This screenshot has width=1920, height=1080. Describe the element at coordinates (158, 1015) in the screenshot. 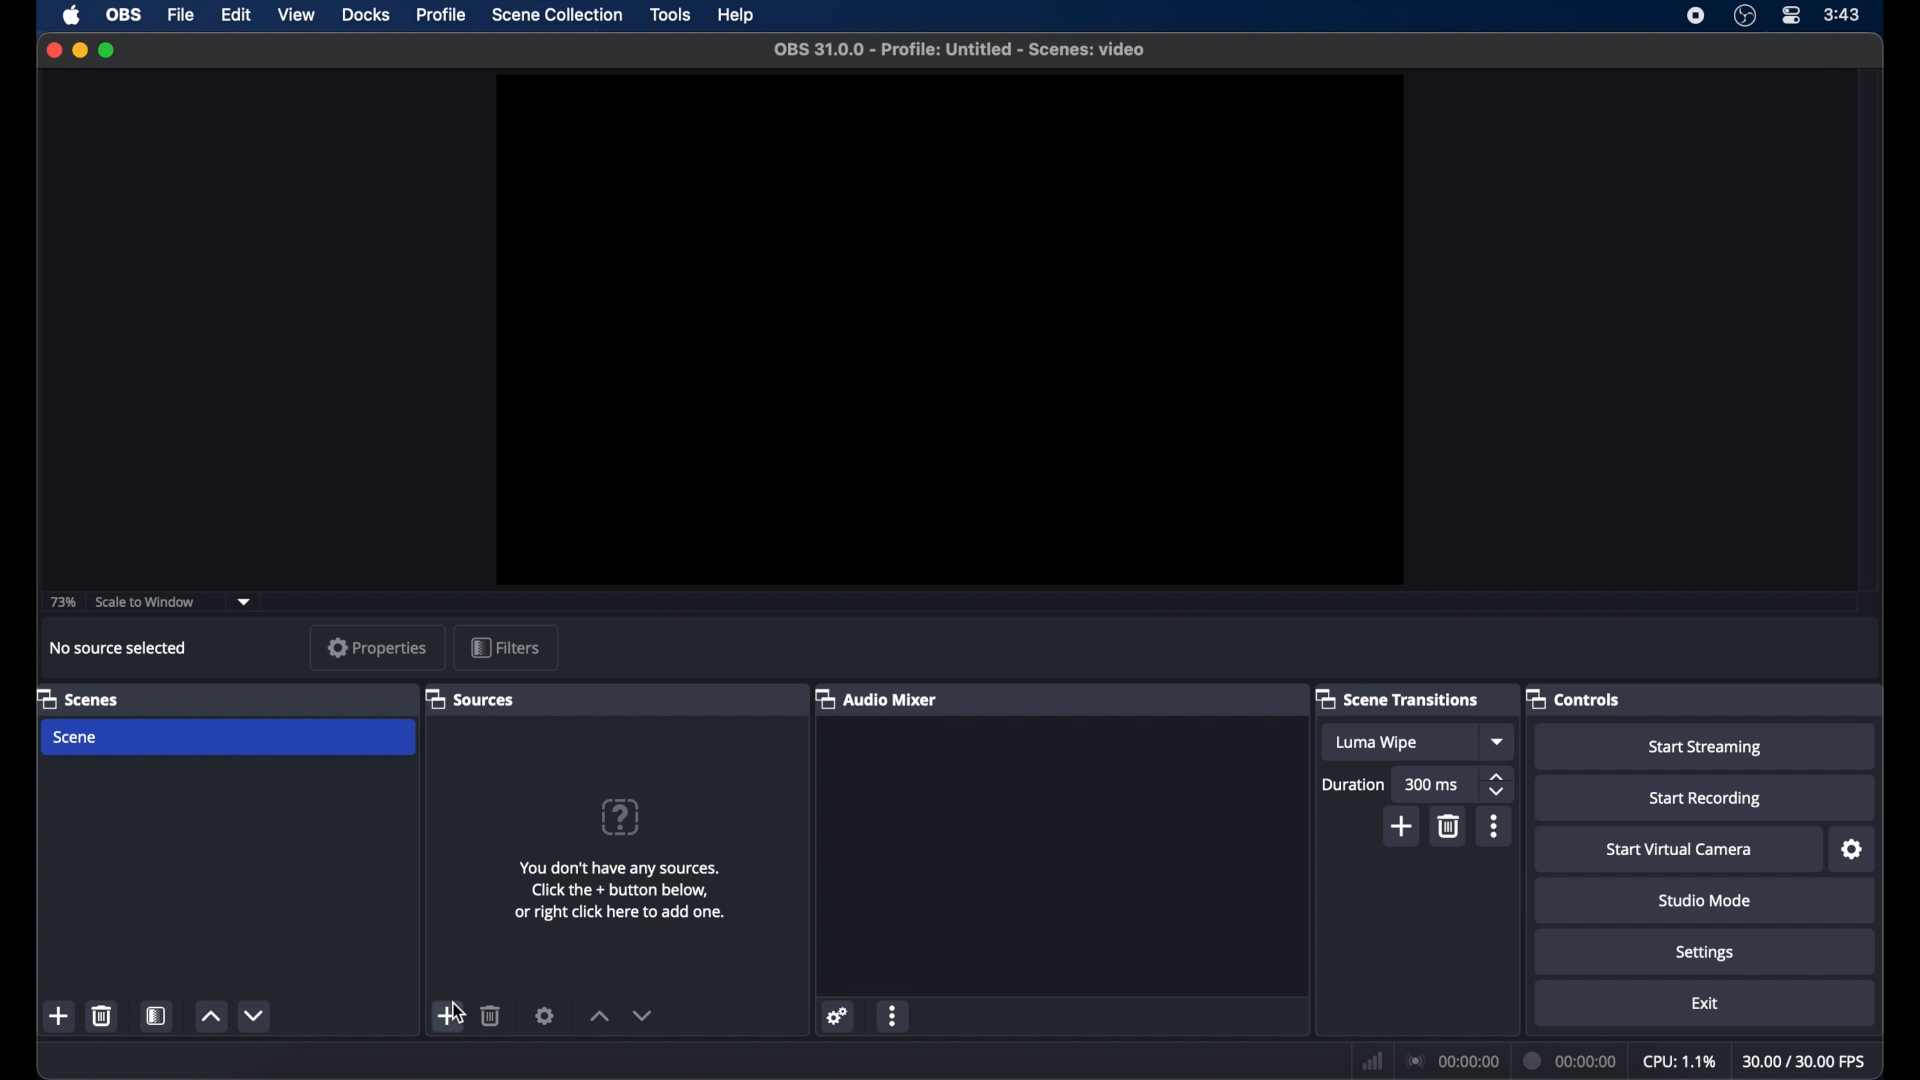

I see `scene filters` at that location.